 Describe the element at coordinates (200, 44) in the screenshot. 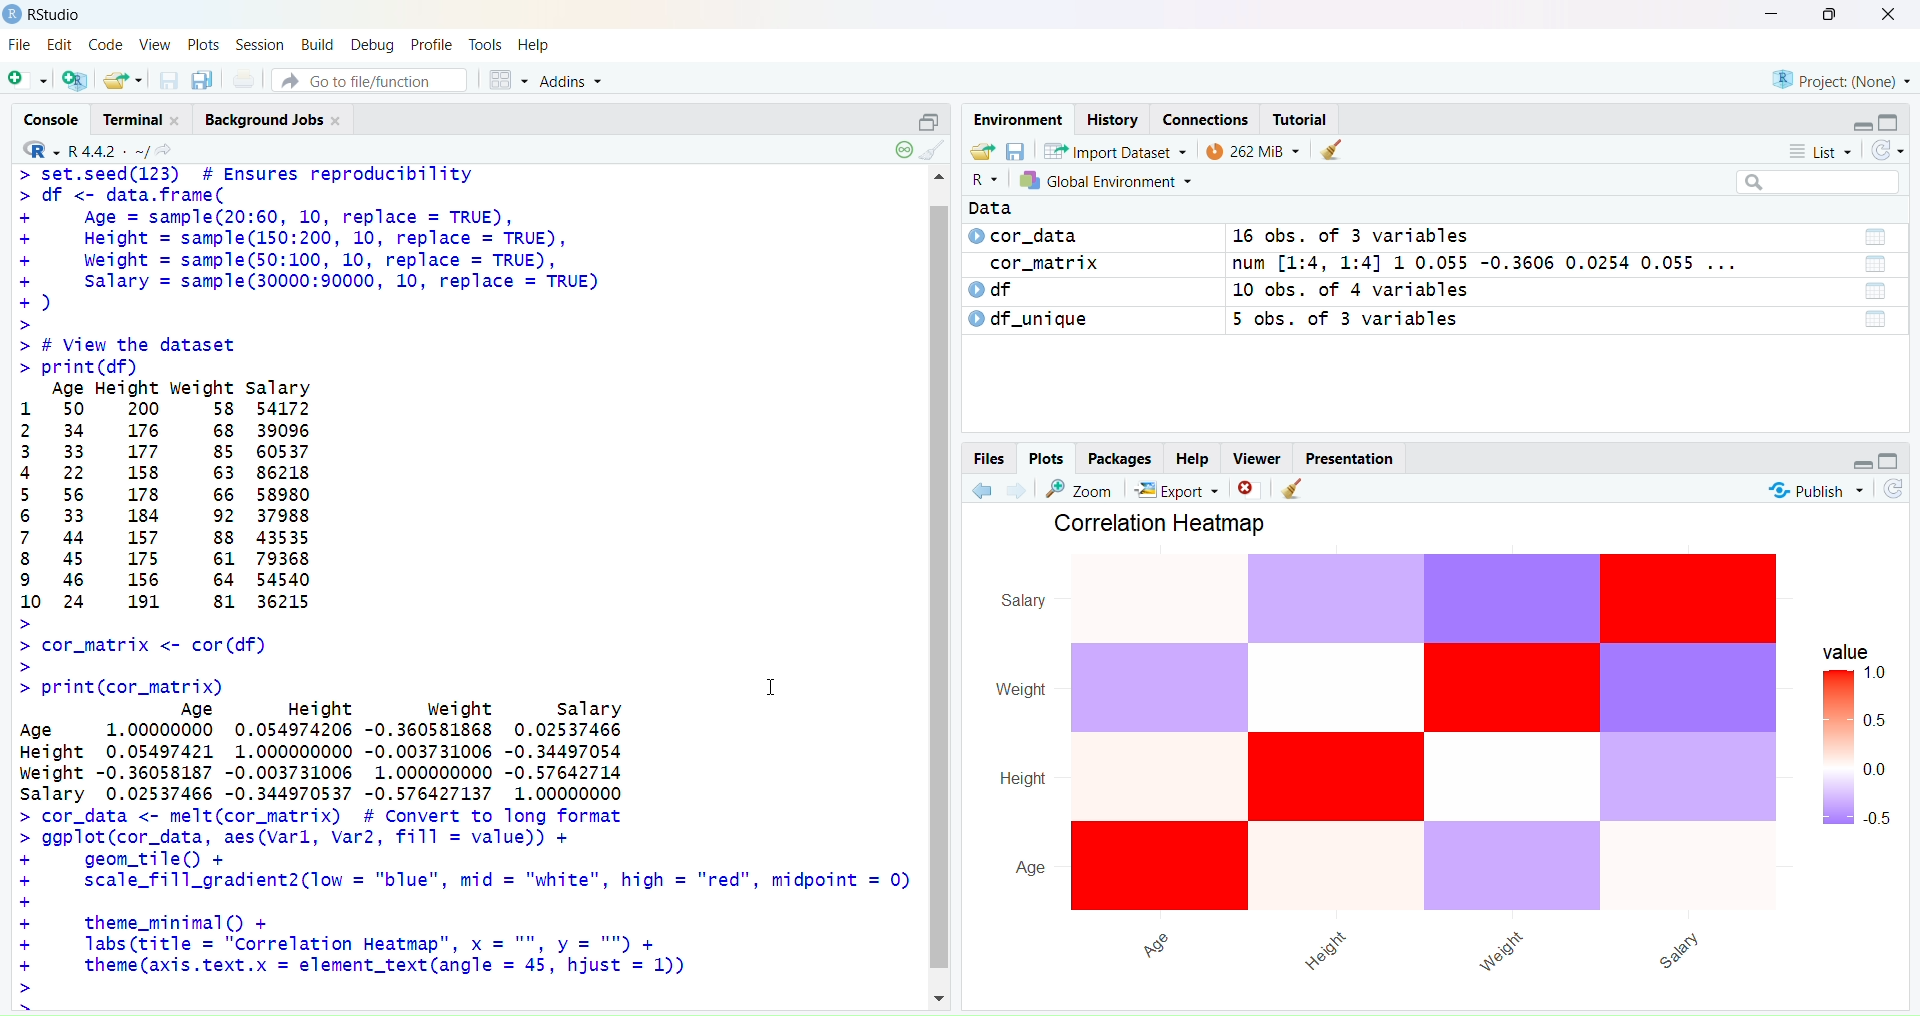

I see `Posts` at that location.